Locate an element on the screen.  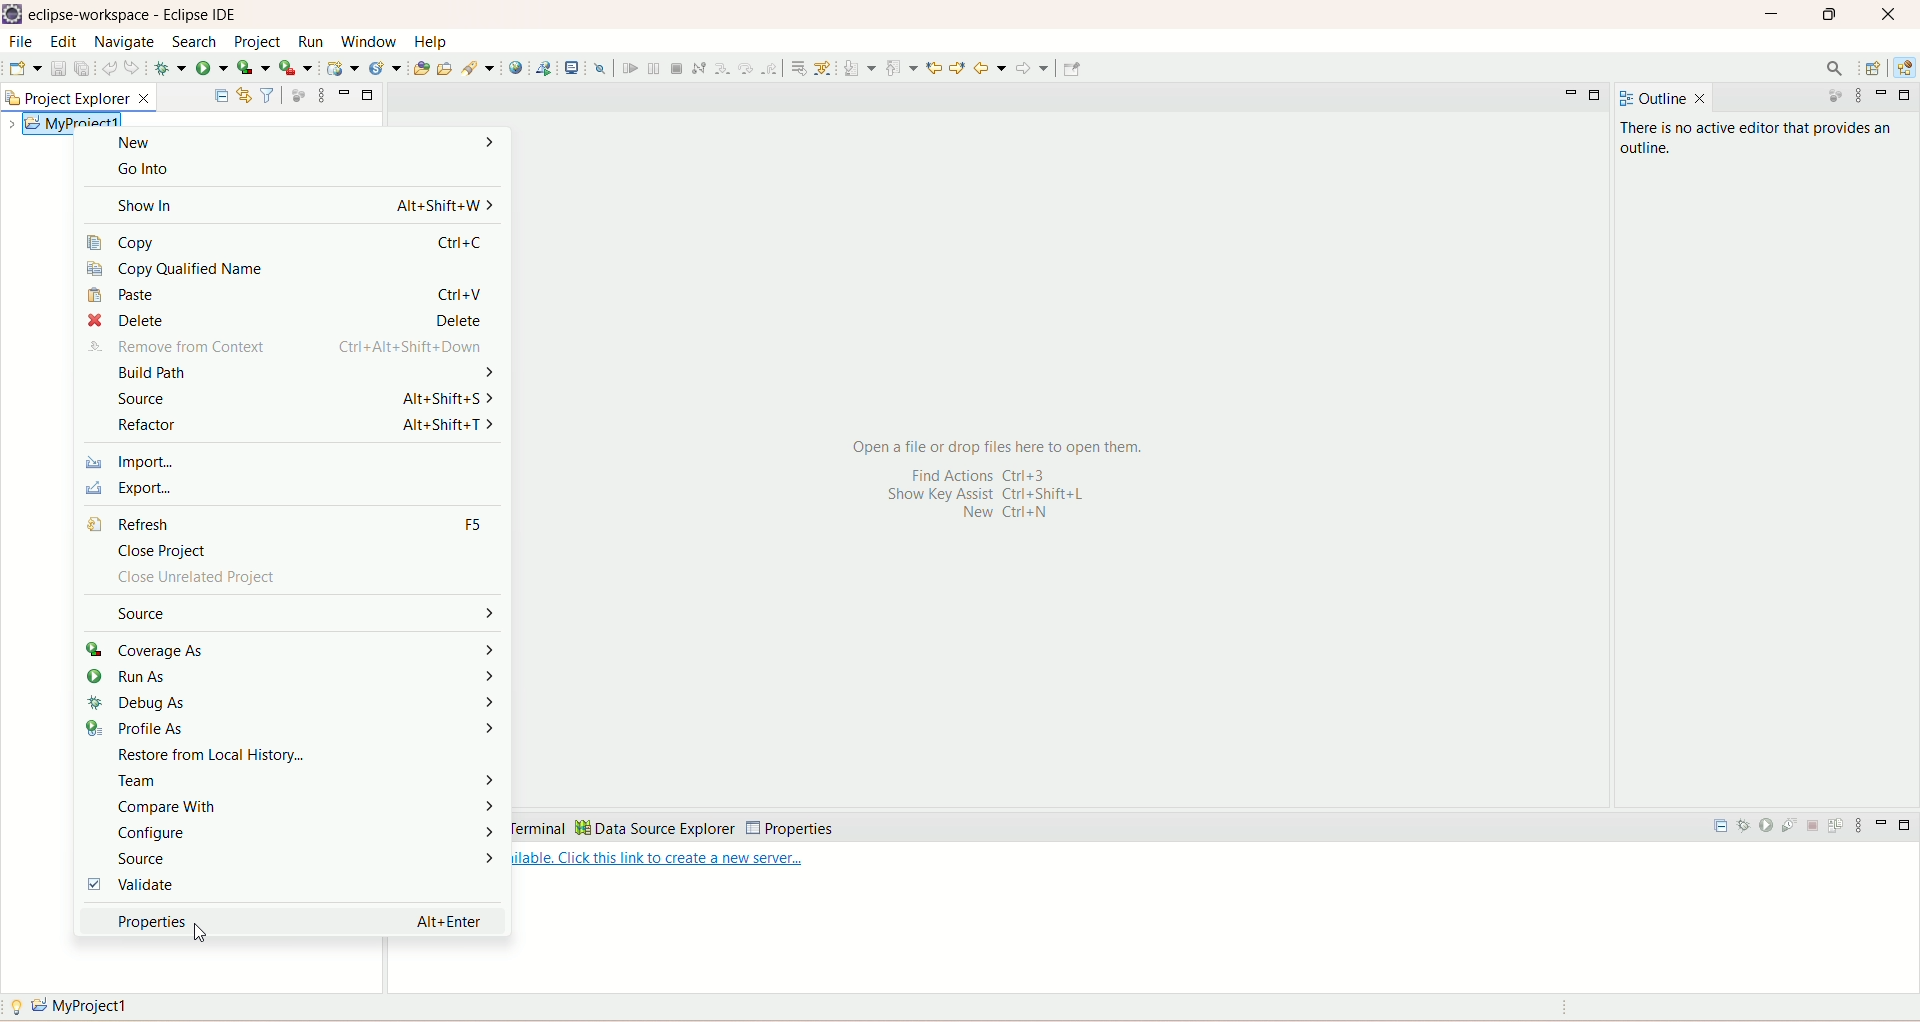
search is located at coordinates (481, 68).